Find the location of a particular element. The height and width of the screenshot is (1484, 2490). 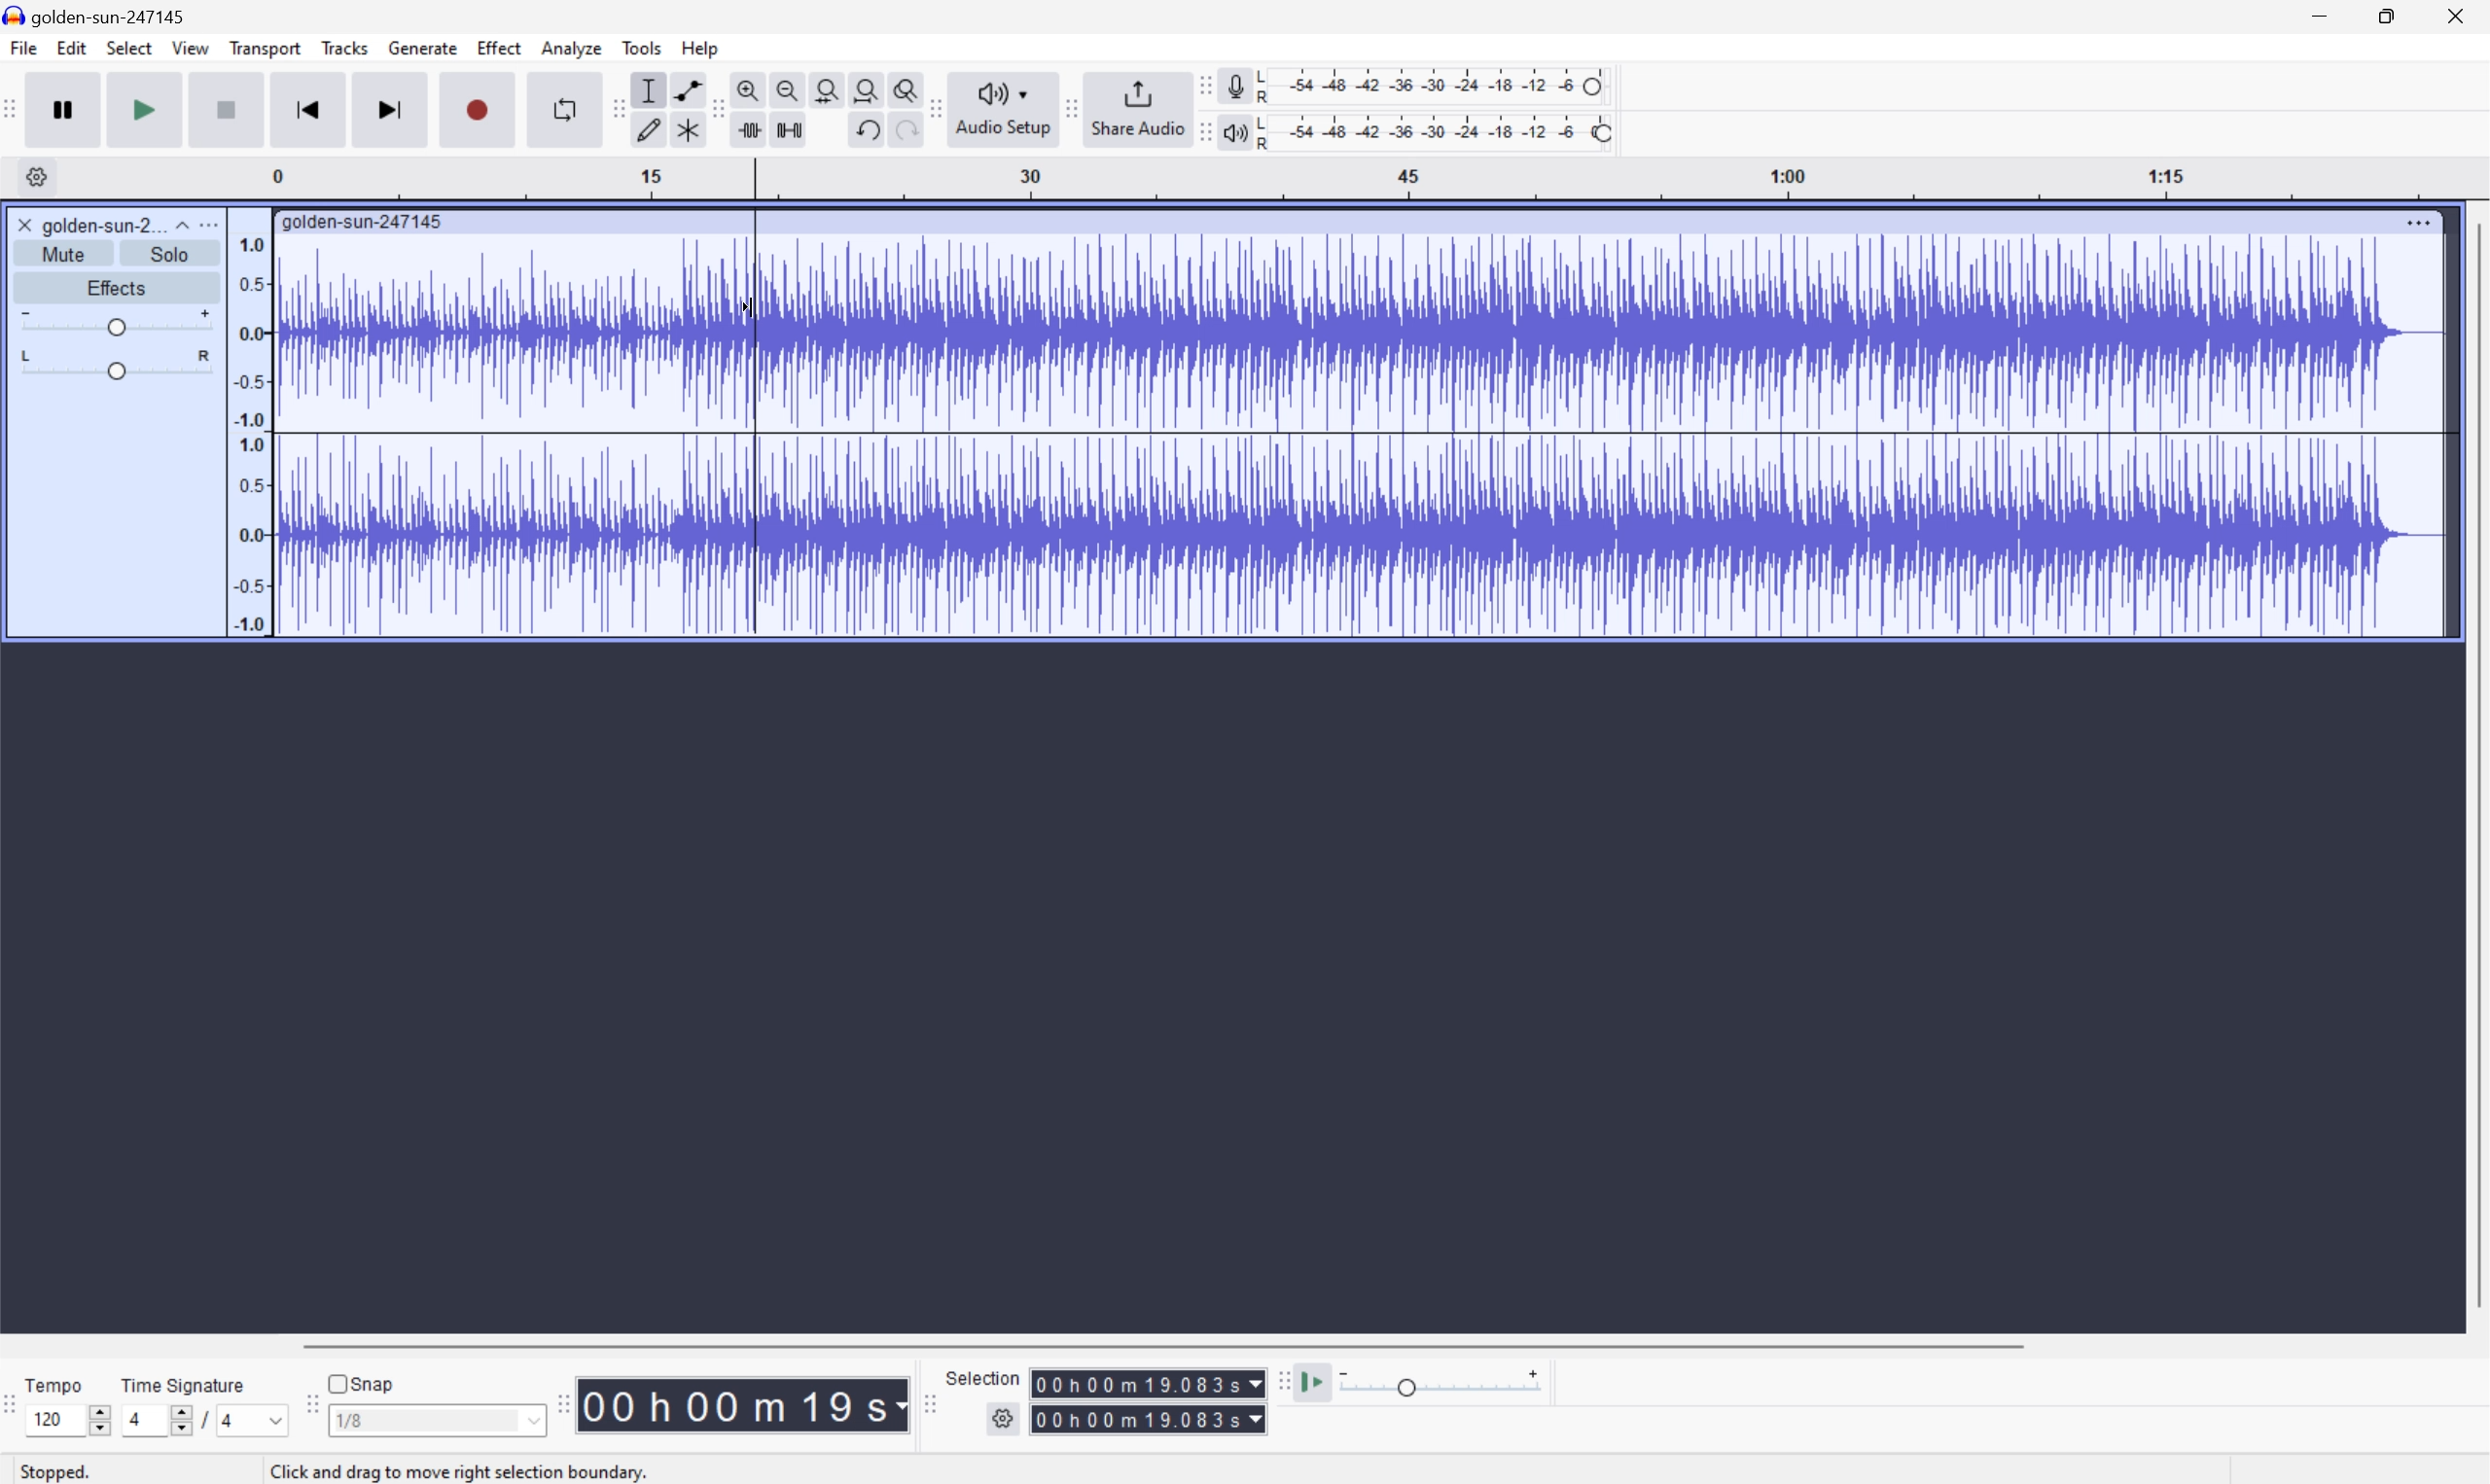

Help is located at coordinates (701, 47).